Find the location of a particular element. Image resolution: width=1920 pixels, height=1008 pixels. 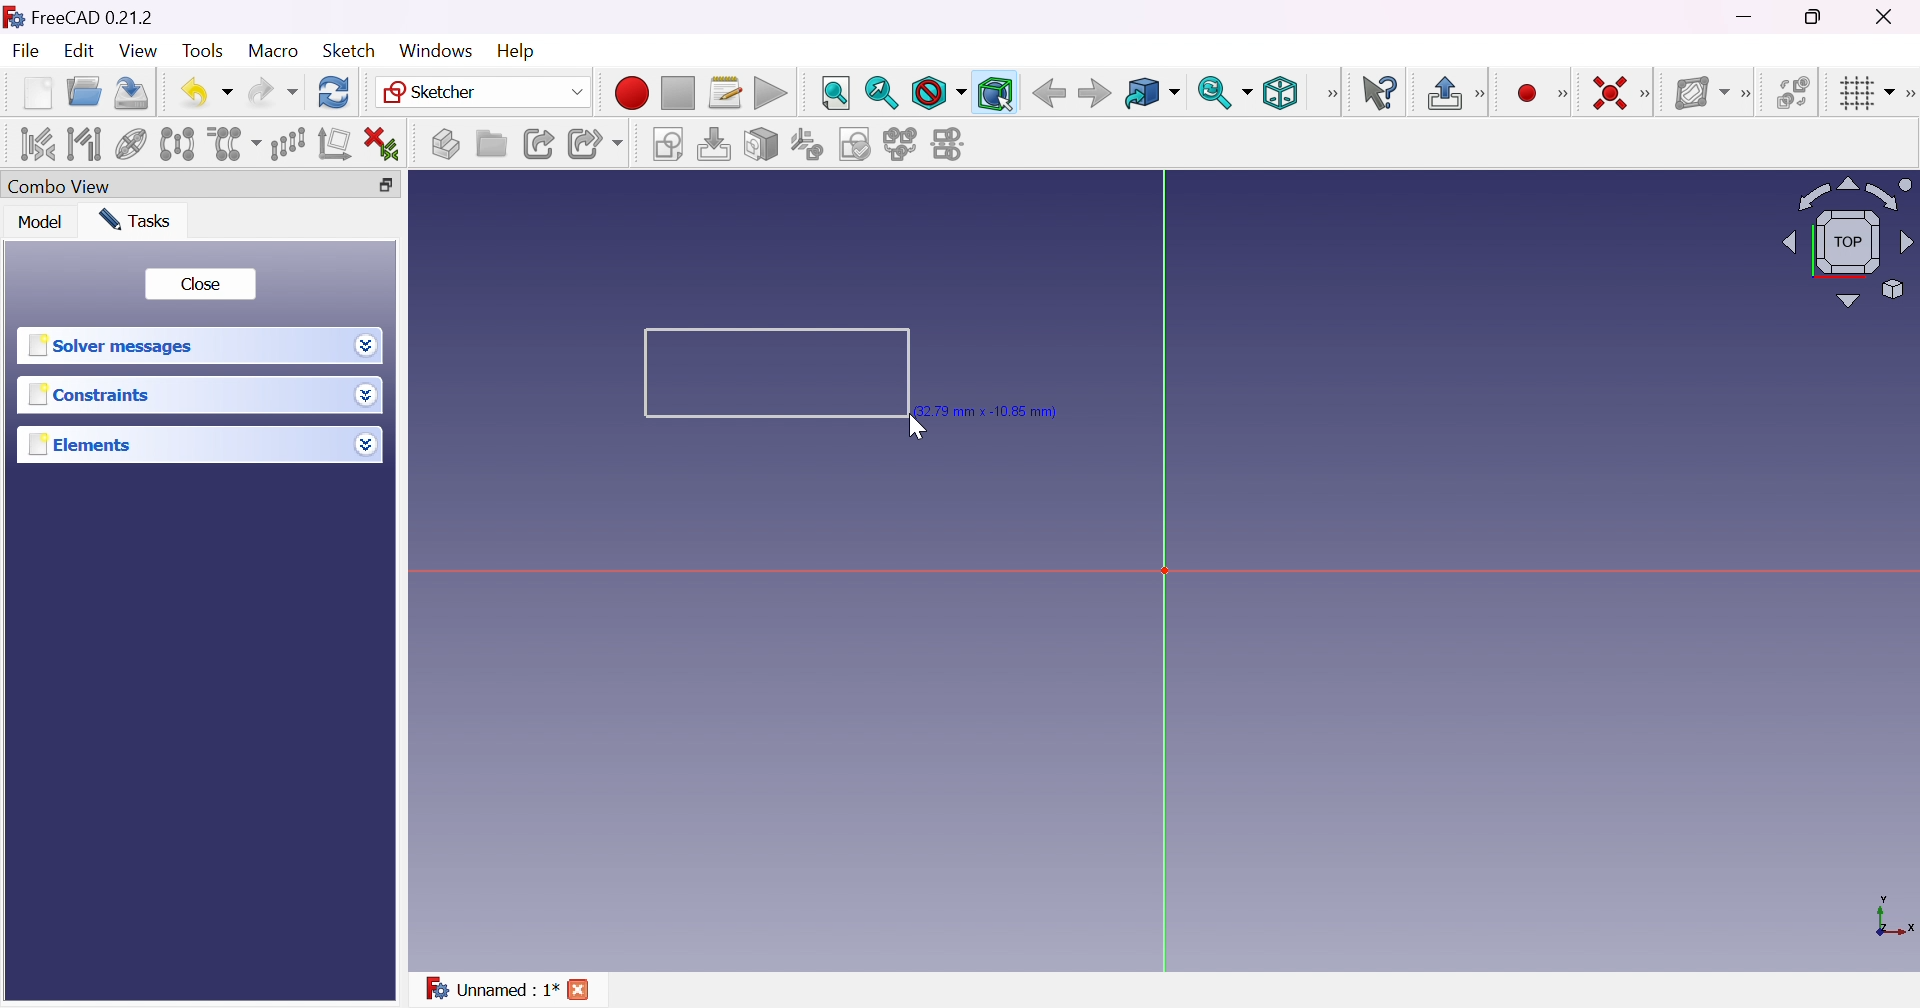

Mirror sketch... is located at coordinates (950, 144).